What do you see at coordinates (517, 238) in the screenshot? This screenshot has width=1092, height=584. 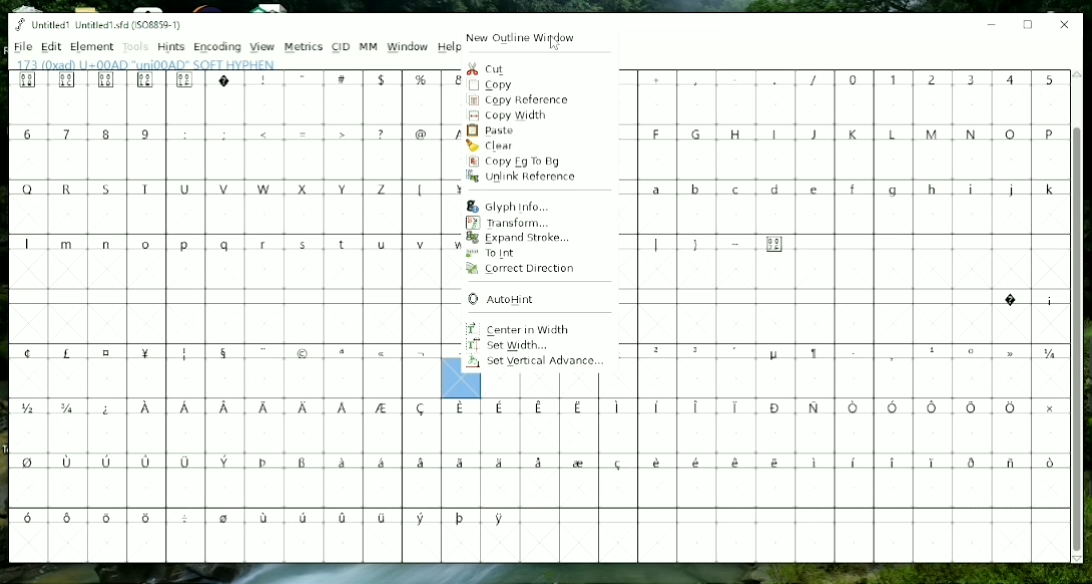 I see `Expand Stroke` at bounding box center [517, 238].